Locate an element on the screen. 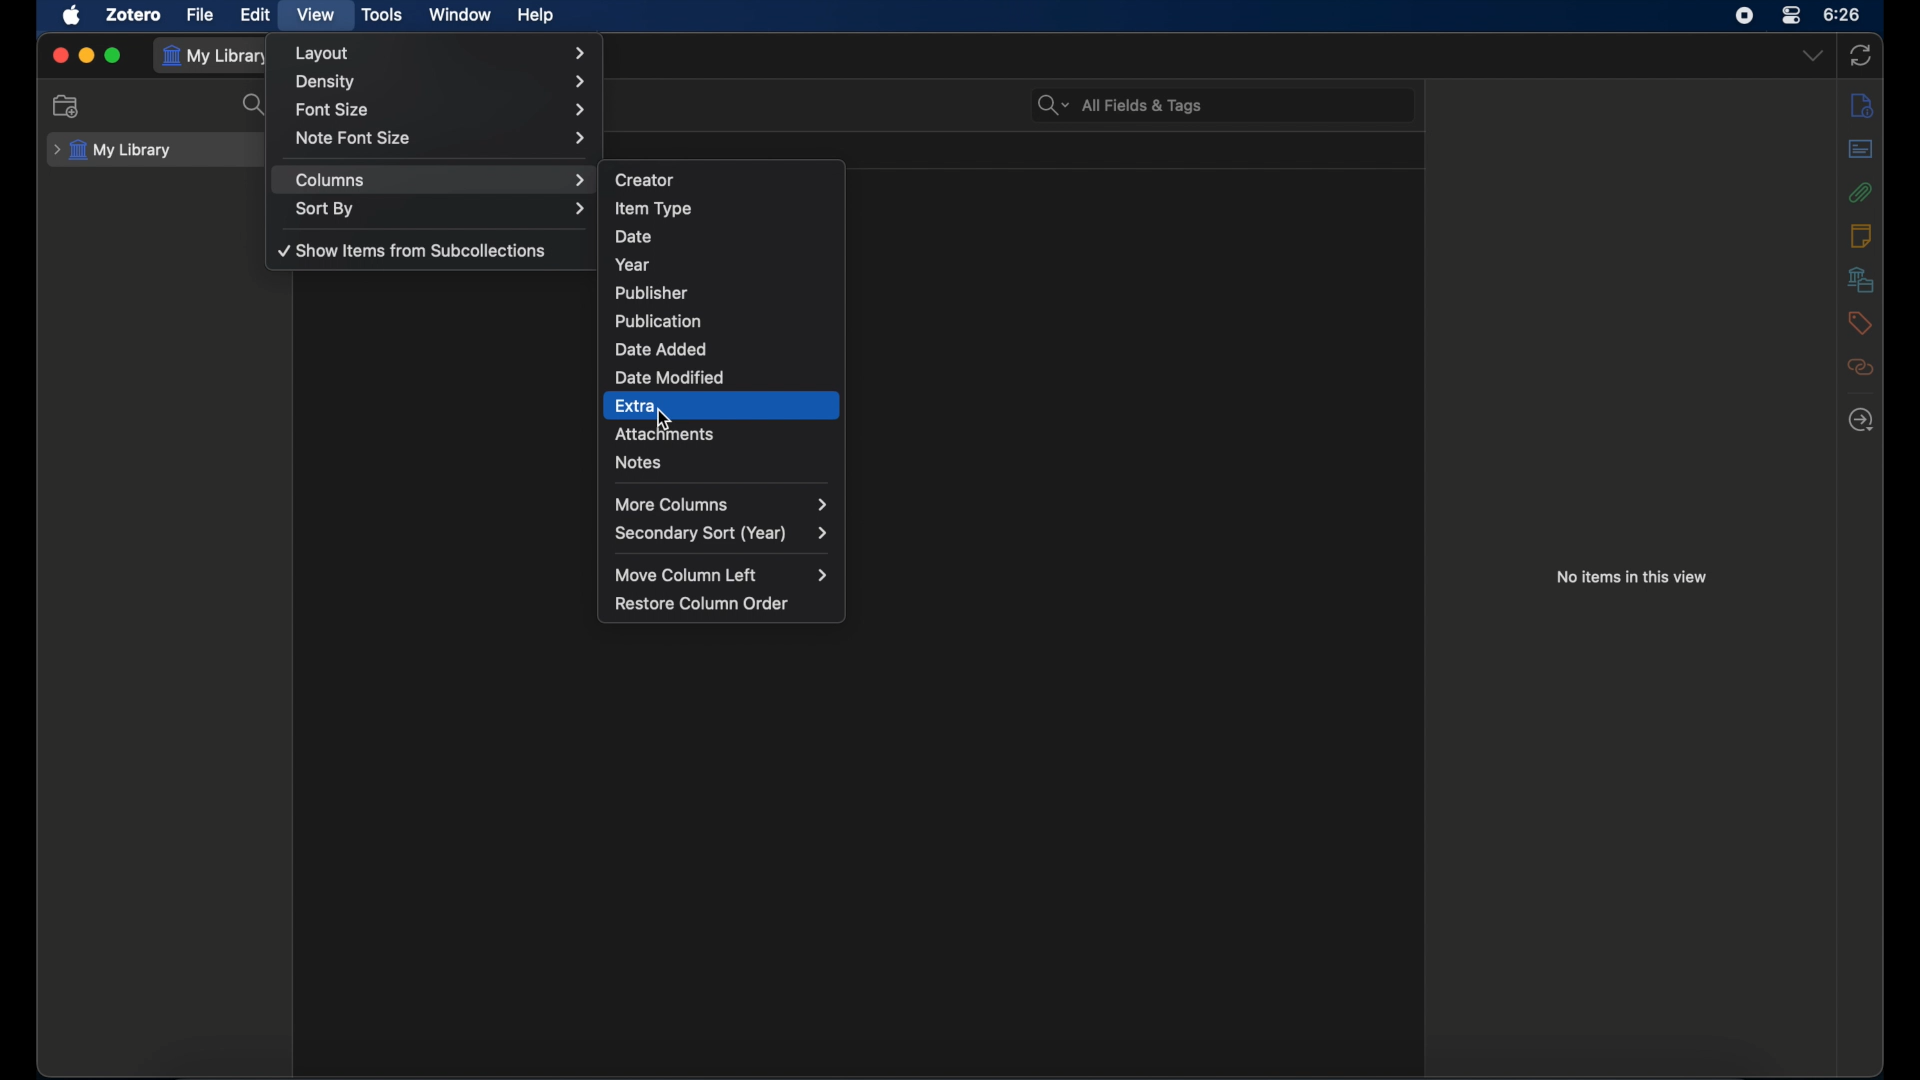 The height and width of the screenshot is (1080, 1920). time is located at coordinates (1843, 13).